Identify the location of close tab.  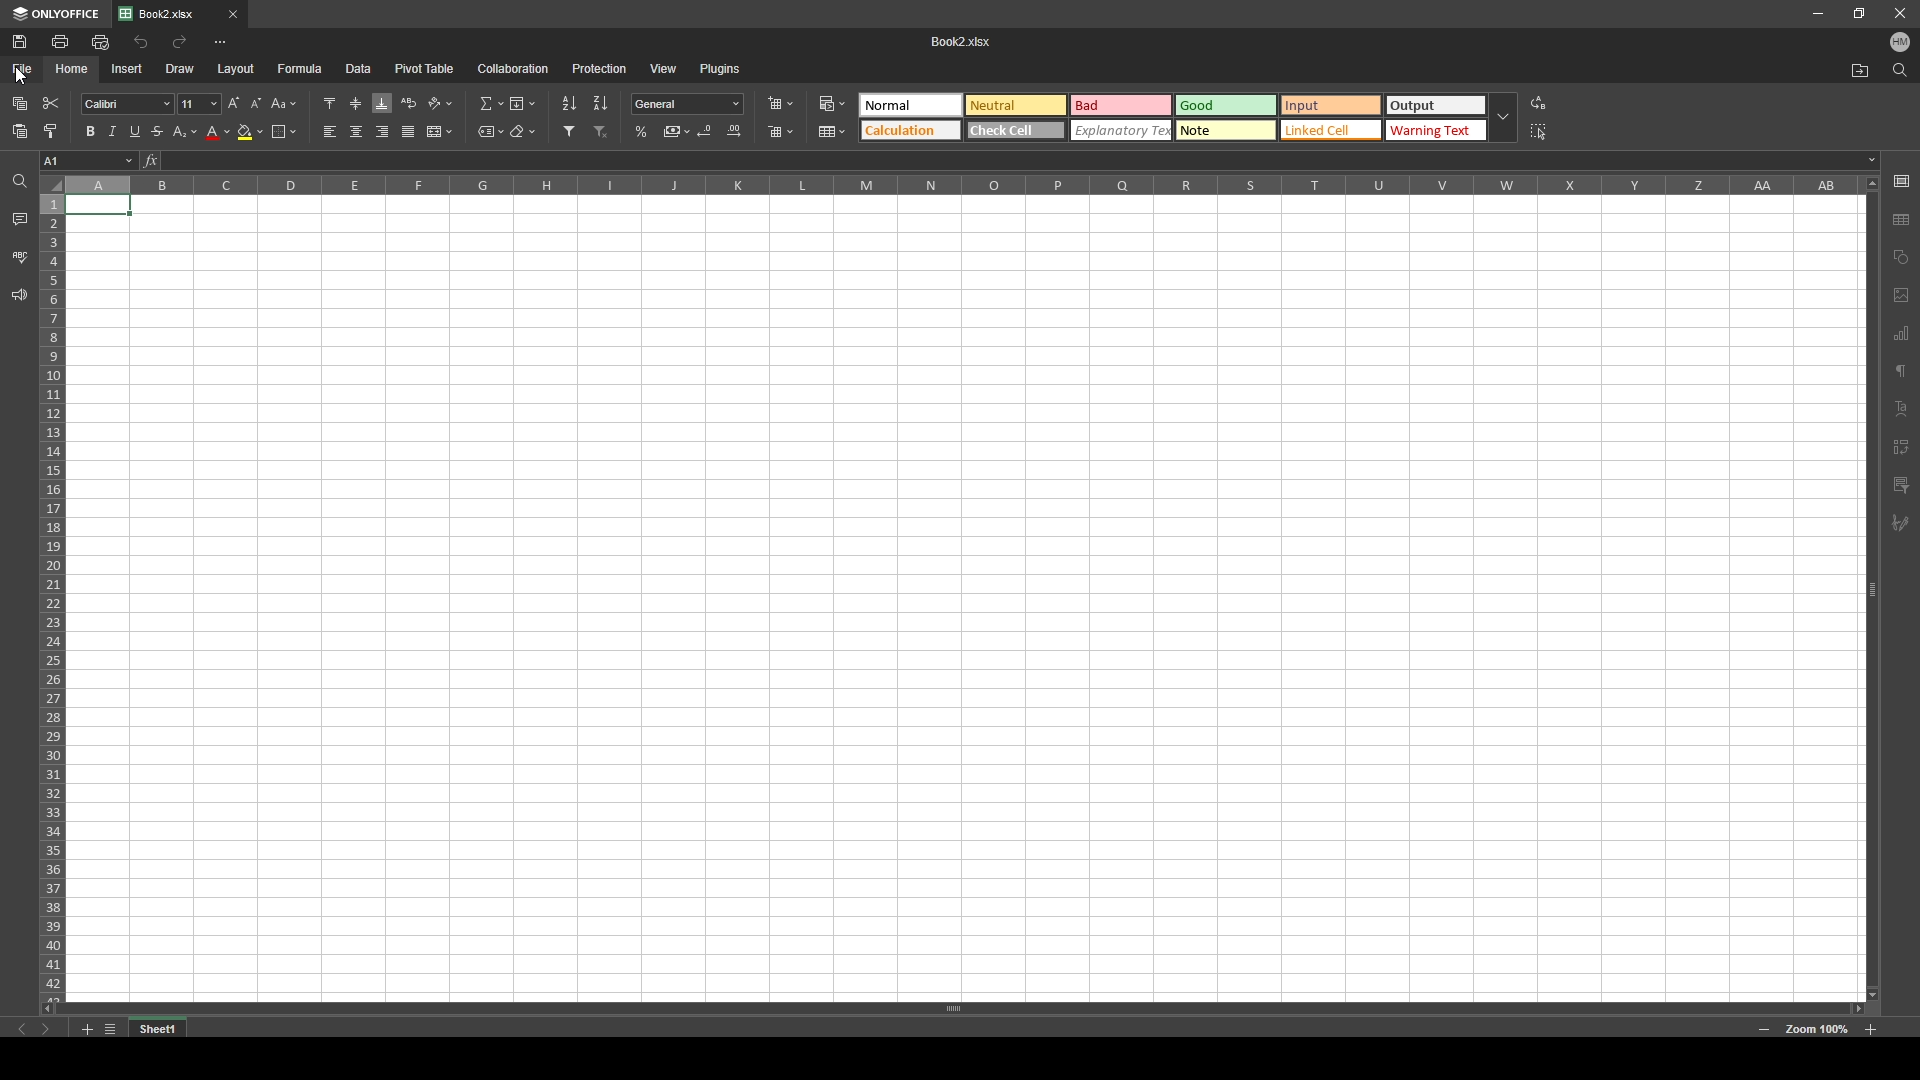
(232, 15).